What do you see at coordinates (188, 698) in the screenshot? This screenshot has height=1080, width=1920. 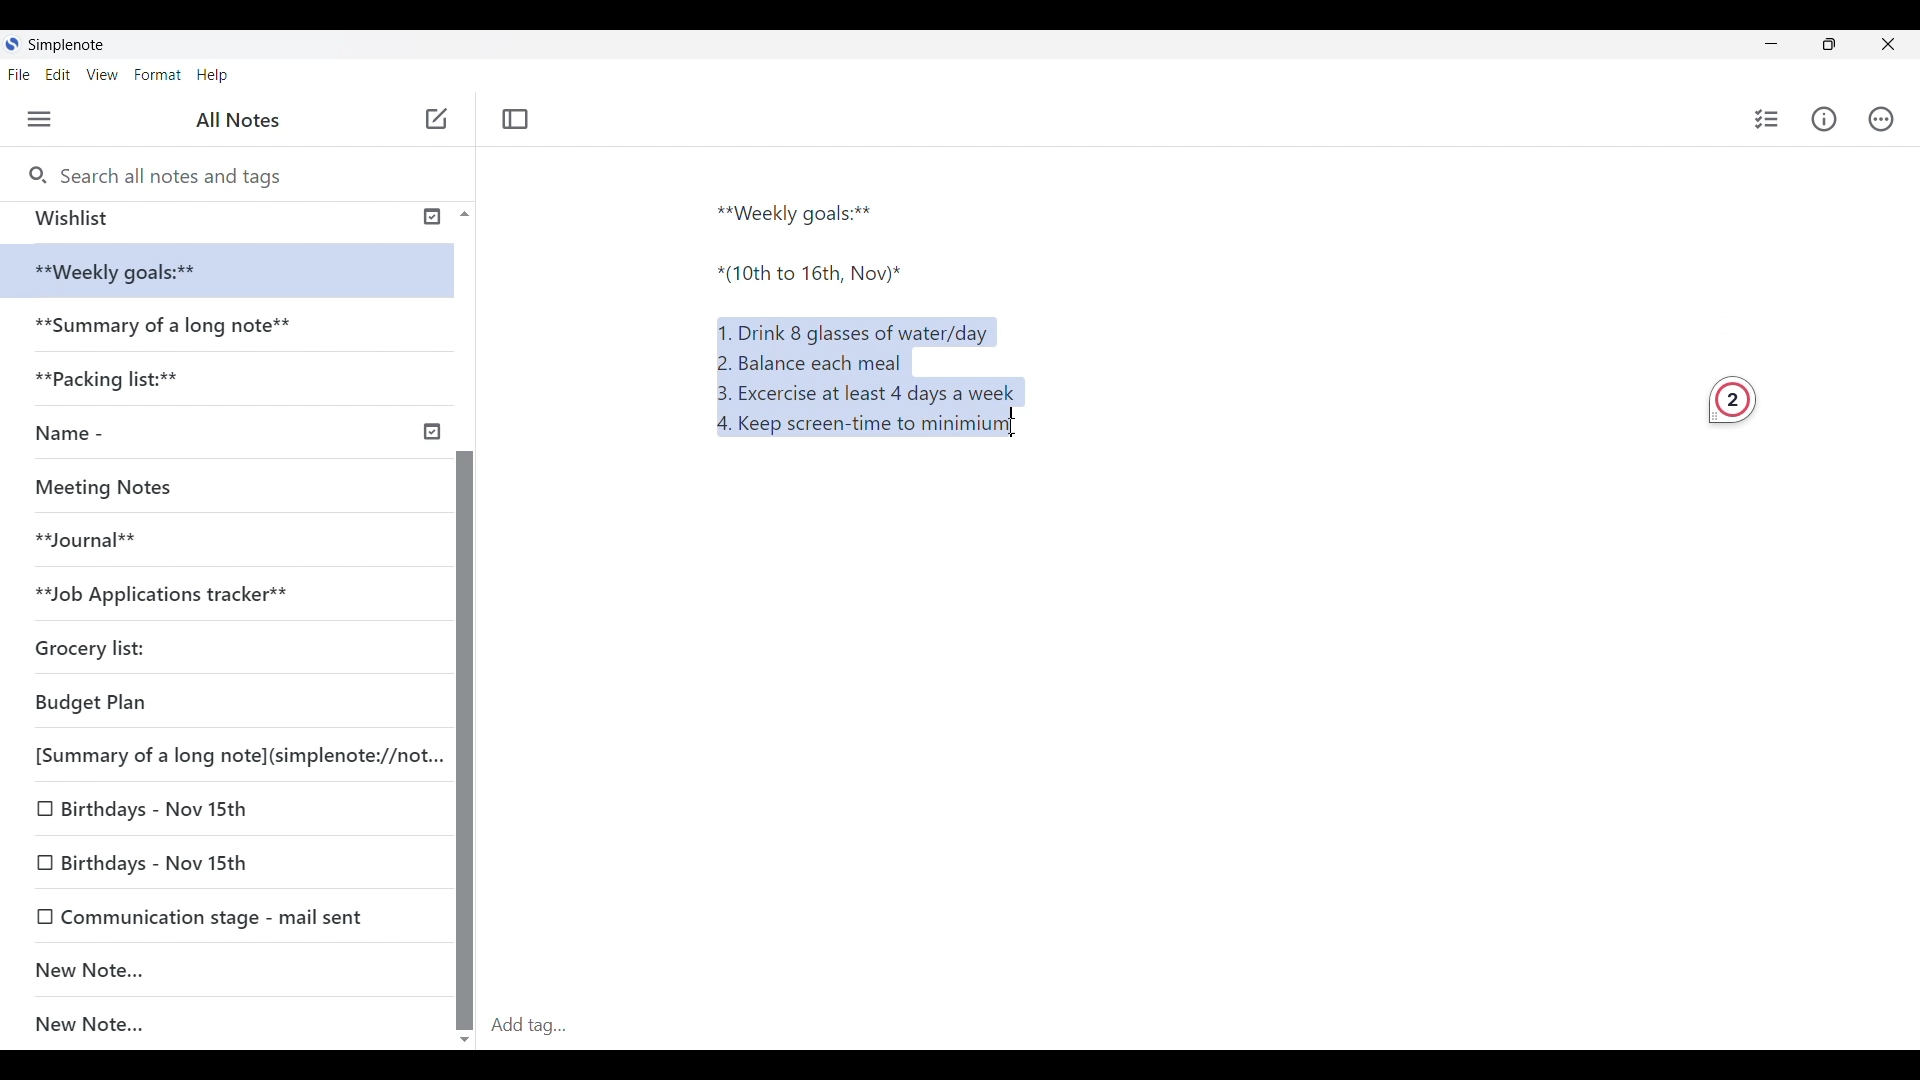 I see `Budget Plan` at bounding box center [188, 698].